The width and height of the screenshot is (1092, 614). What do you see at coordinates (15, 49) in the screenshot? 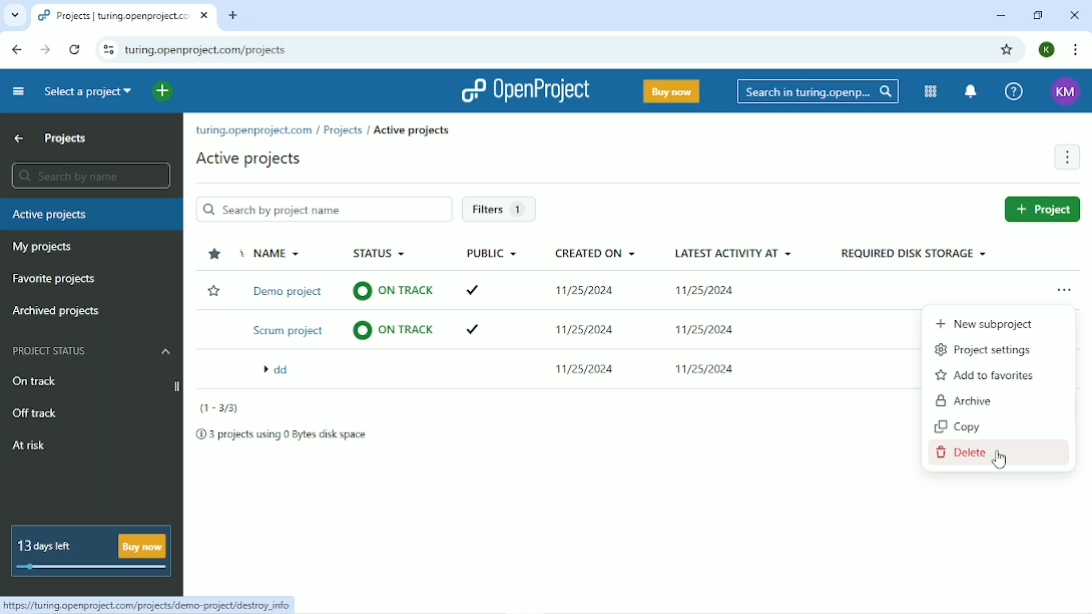
I see `Back` at bounding box center [15, 49].